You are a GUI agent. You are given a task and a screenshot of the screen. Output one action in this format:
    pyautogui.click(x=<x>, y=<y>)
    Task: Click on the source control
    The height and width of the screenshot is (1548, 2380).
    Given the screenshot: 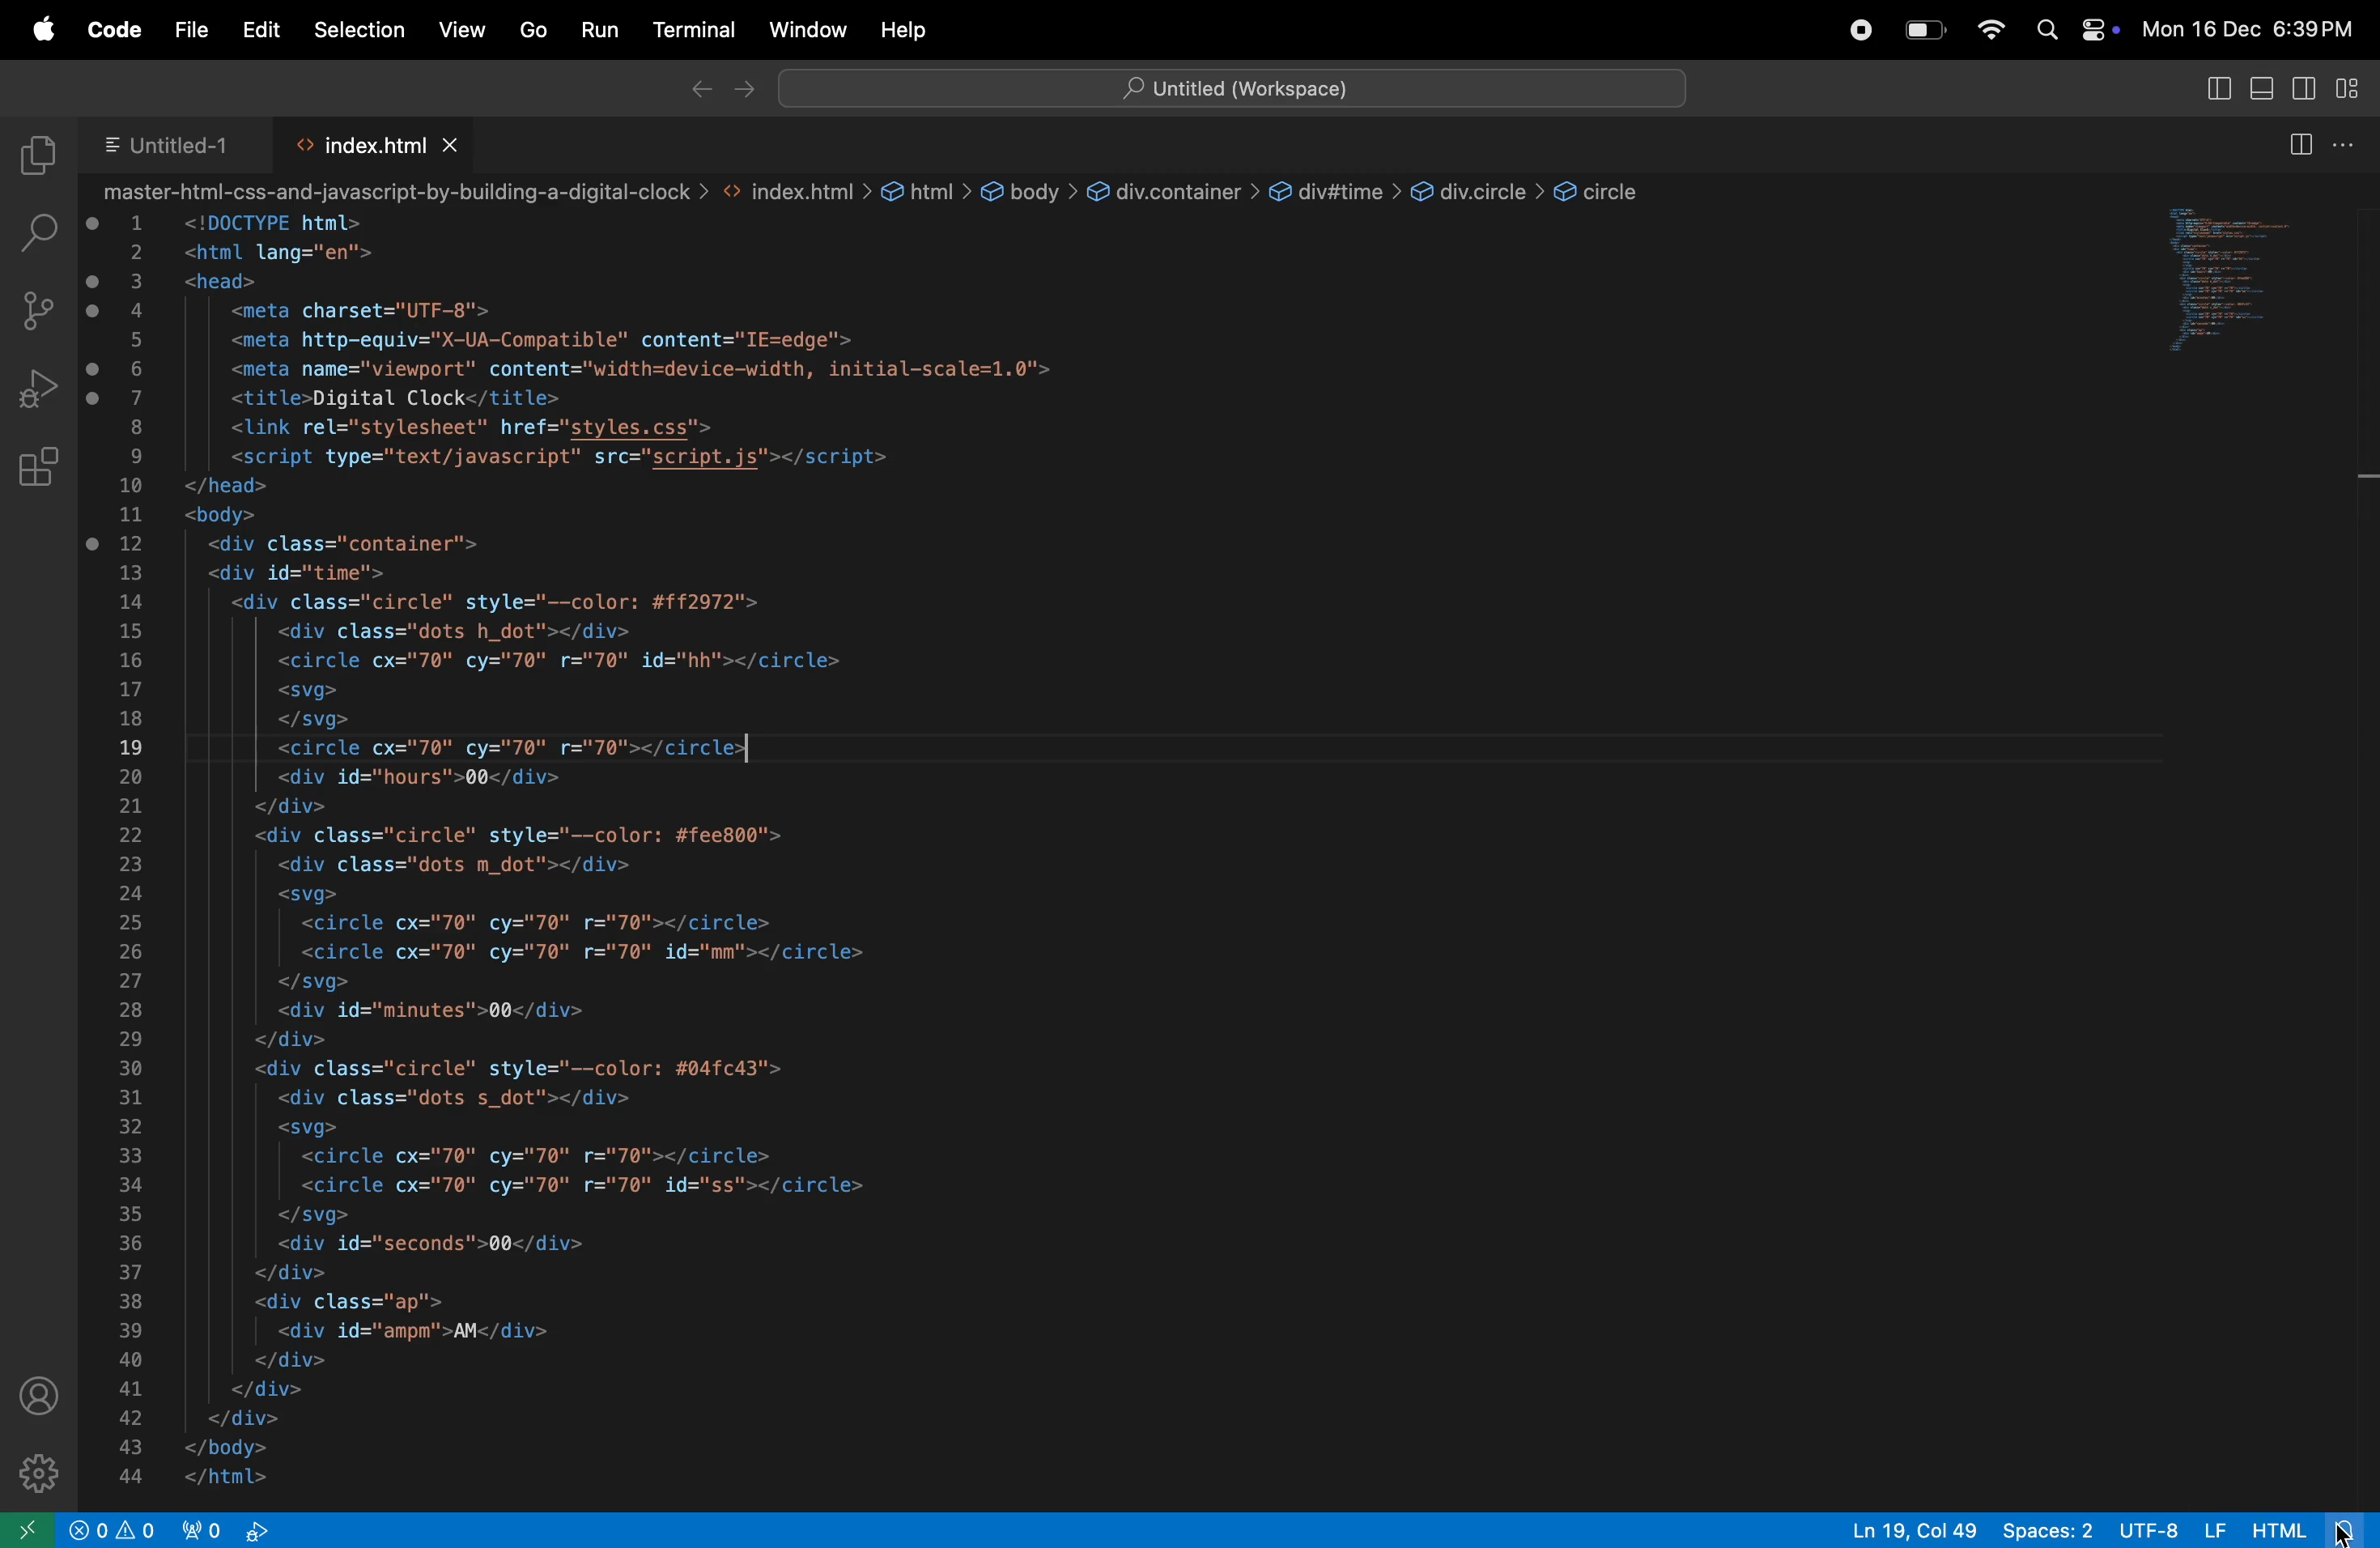 What is the action you would take?
    pyautogui.click(x=36, y=312)
    